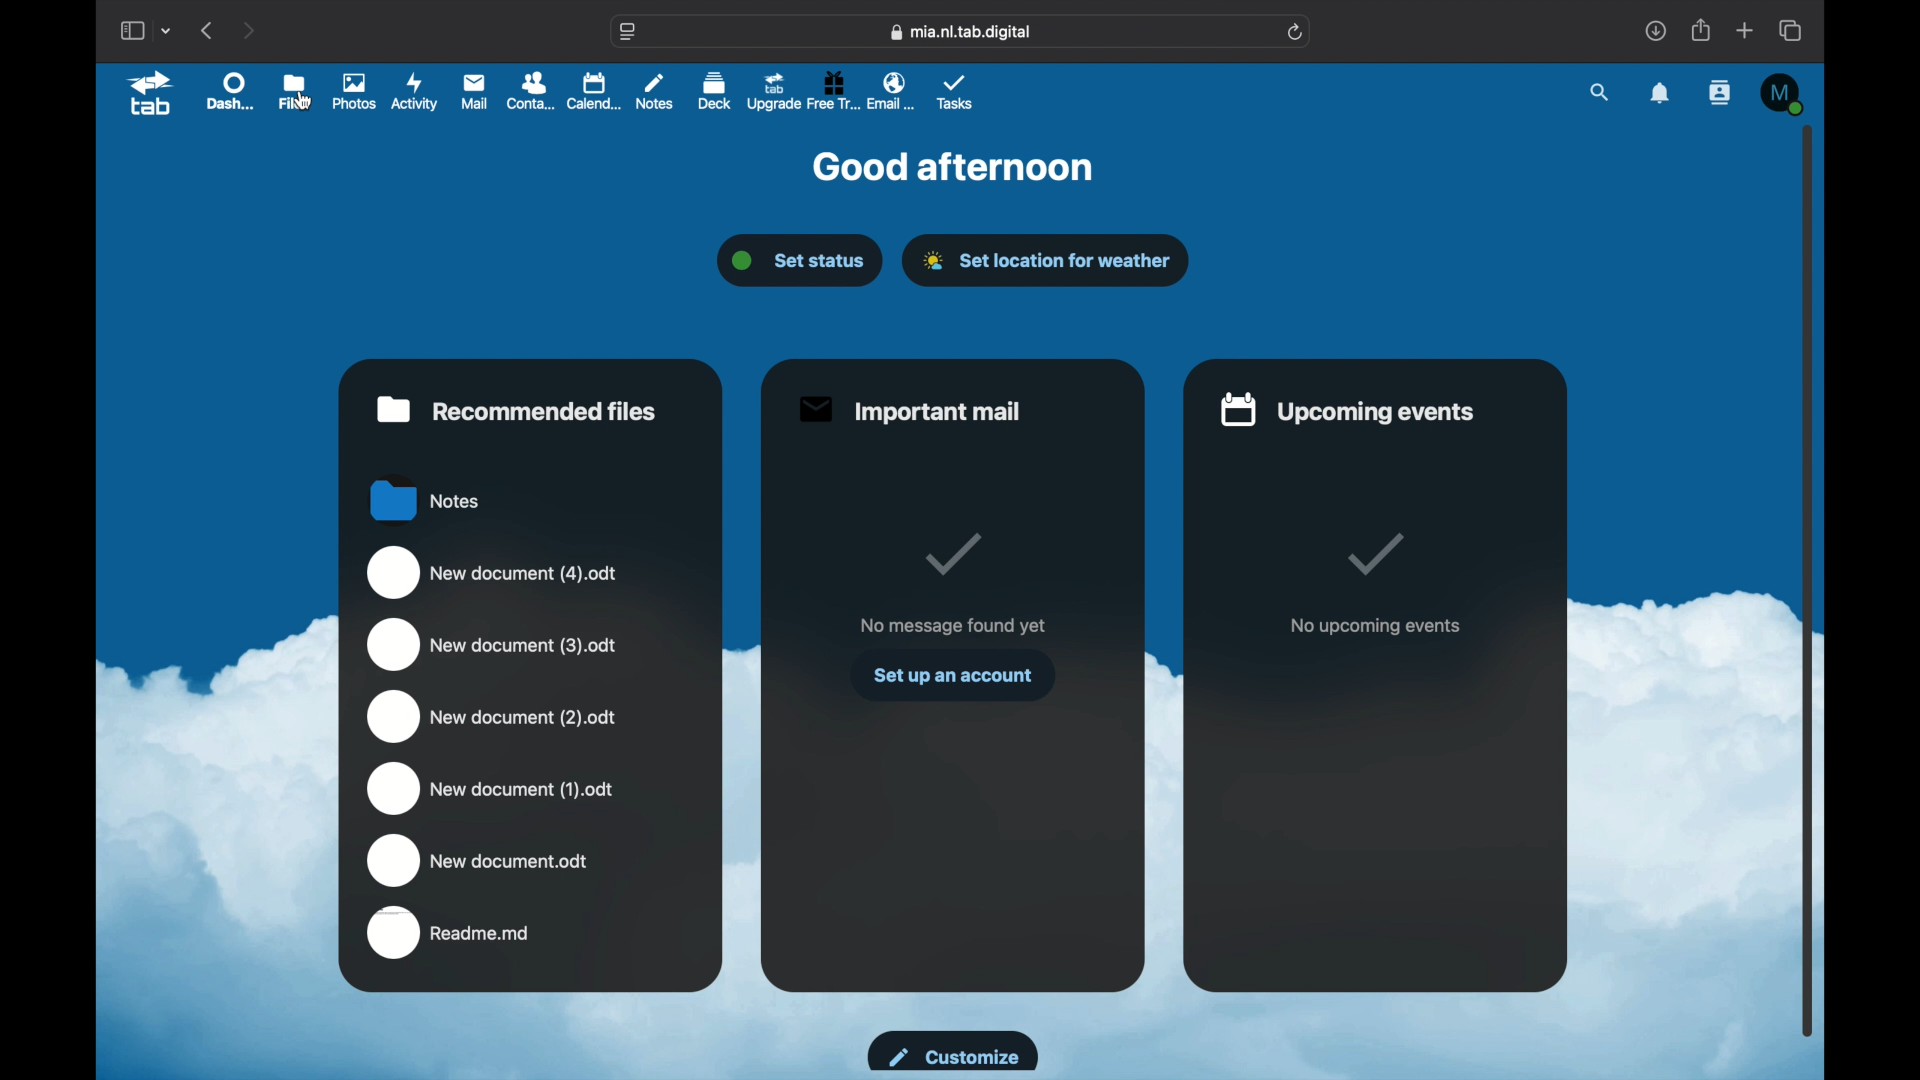  What do you see at coordinates (413, 90) in the screenshot?
I see `activity` at bounding box center [413, 90].